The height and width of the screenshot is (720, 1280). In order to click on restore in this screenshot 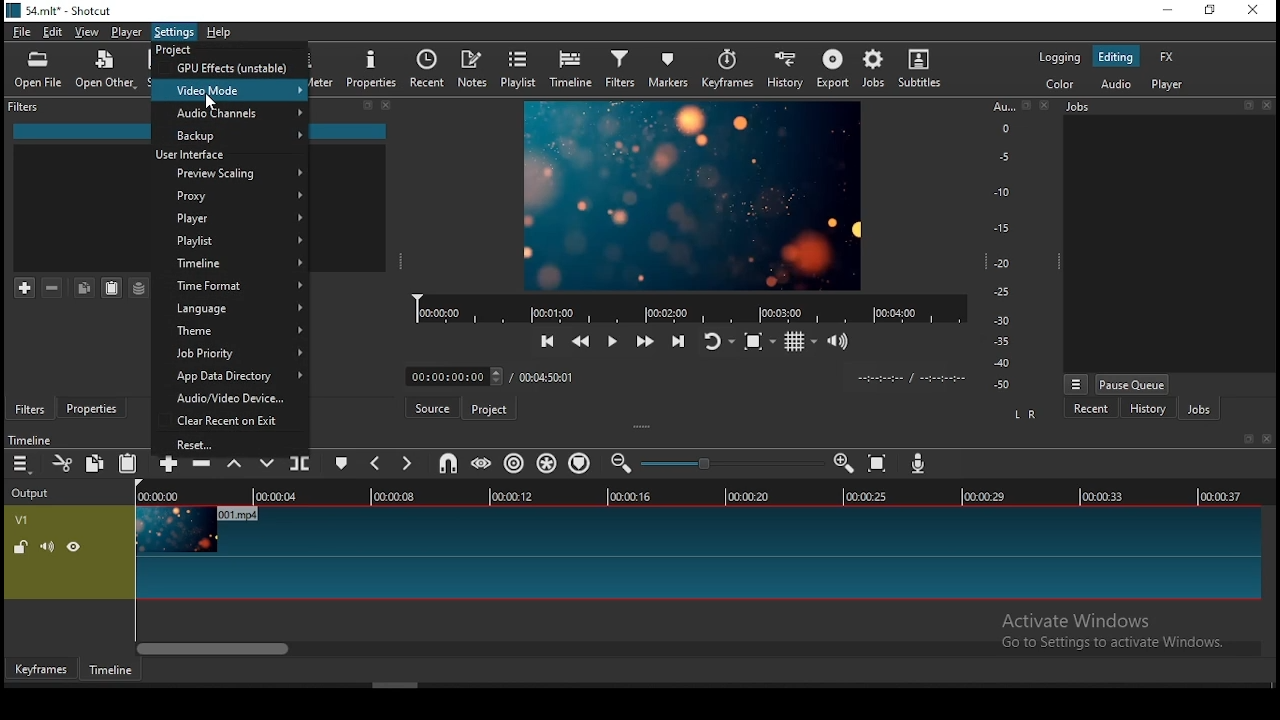, I will do `click(1026, 106)`.